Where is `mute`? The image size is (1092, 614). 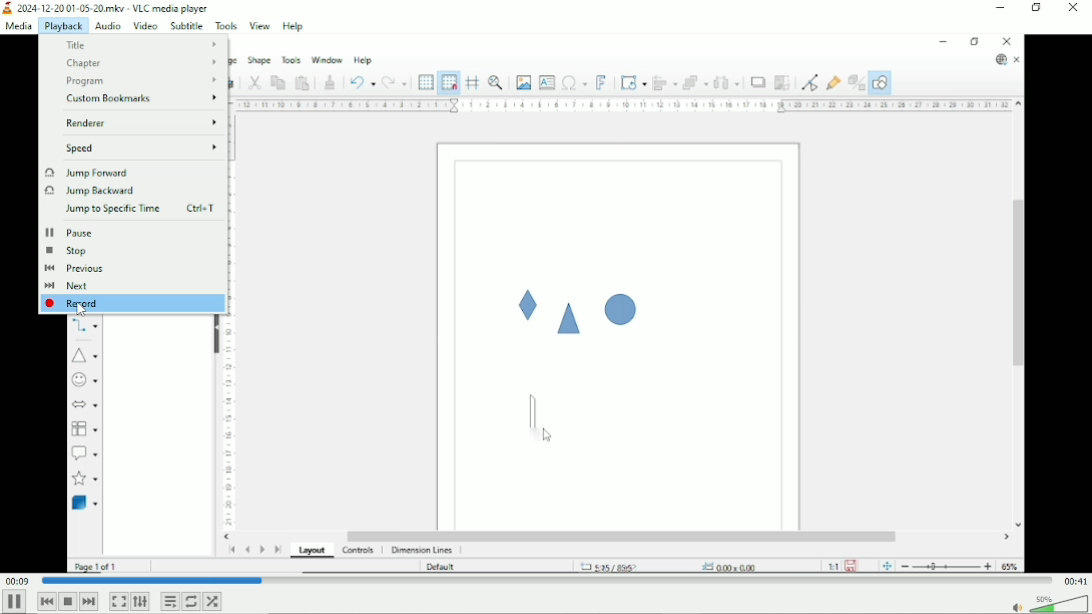
mute is located at coordinates (1016, 606).